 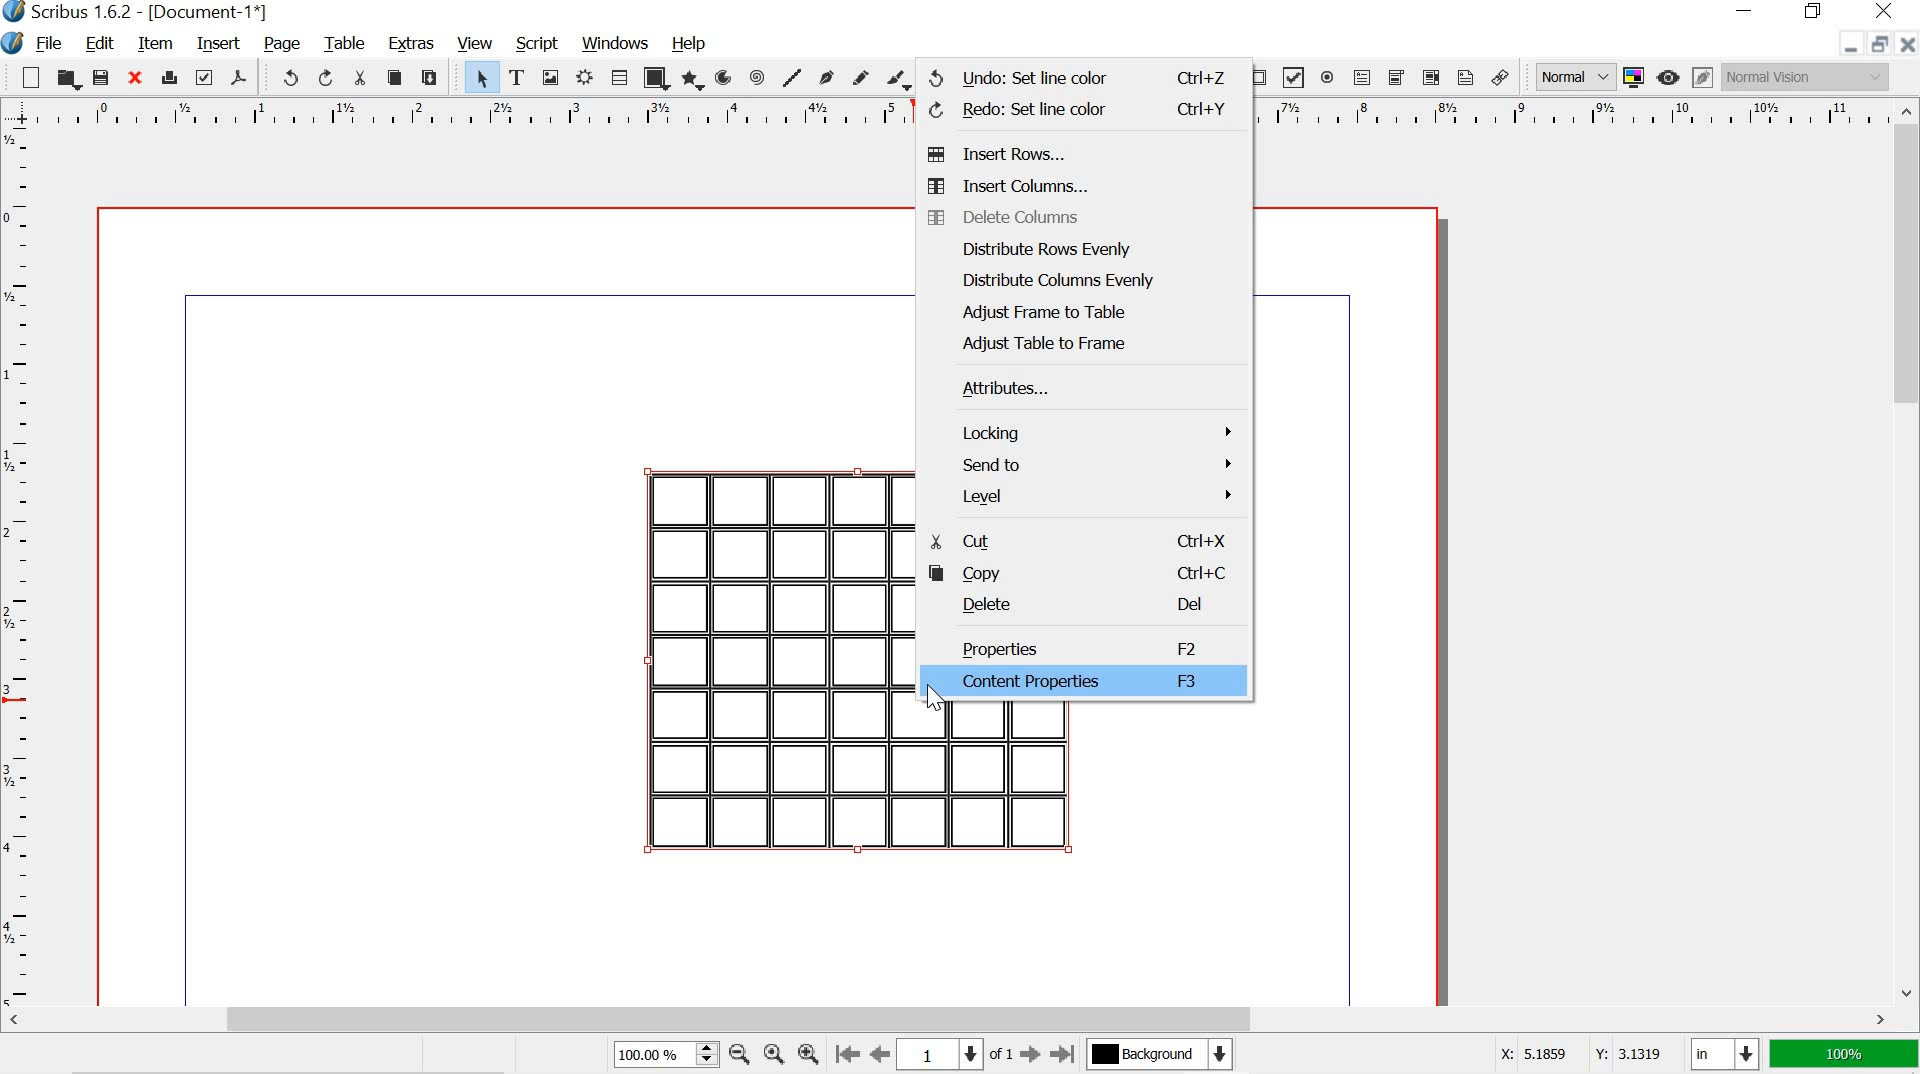 I want to click on distribute columns evenly, so click(x=1087, y=281).